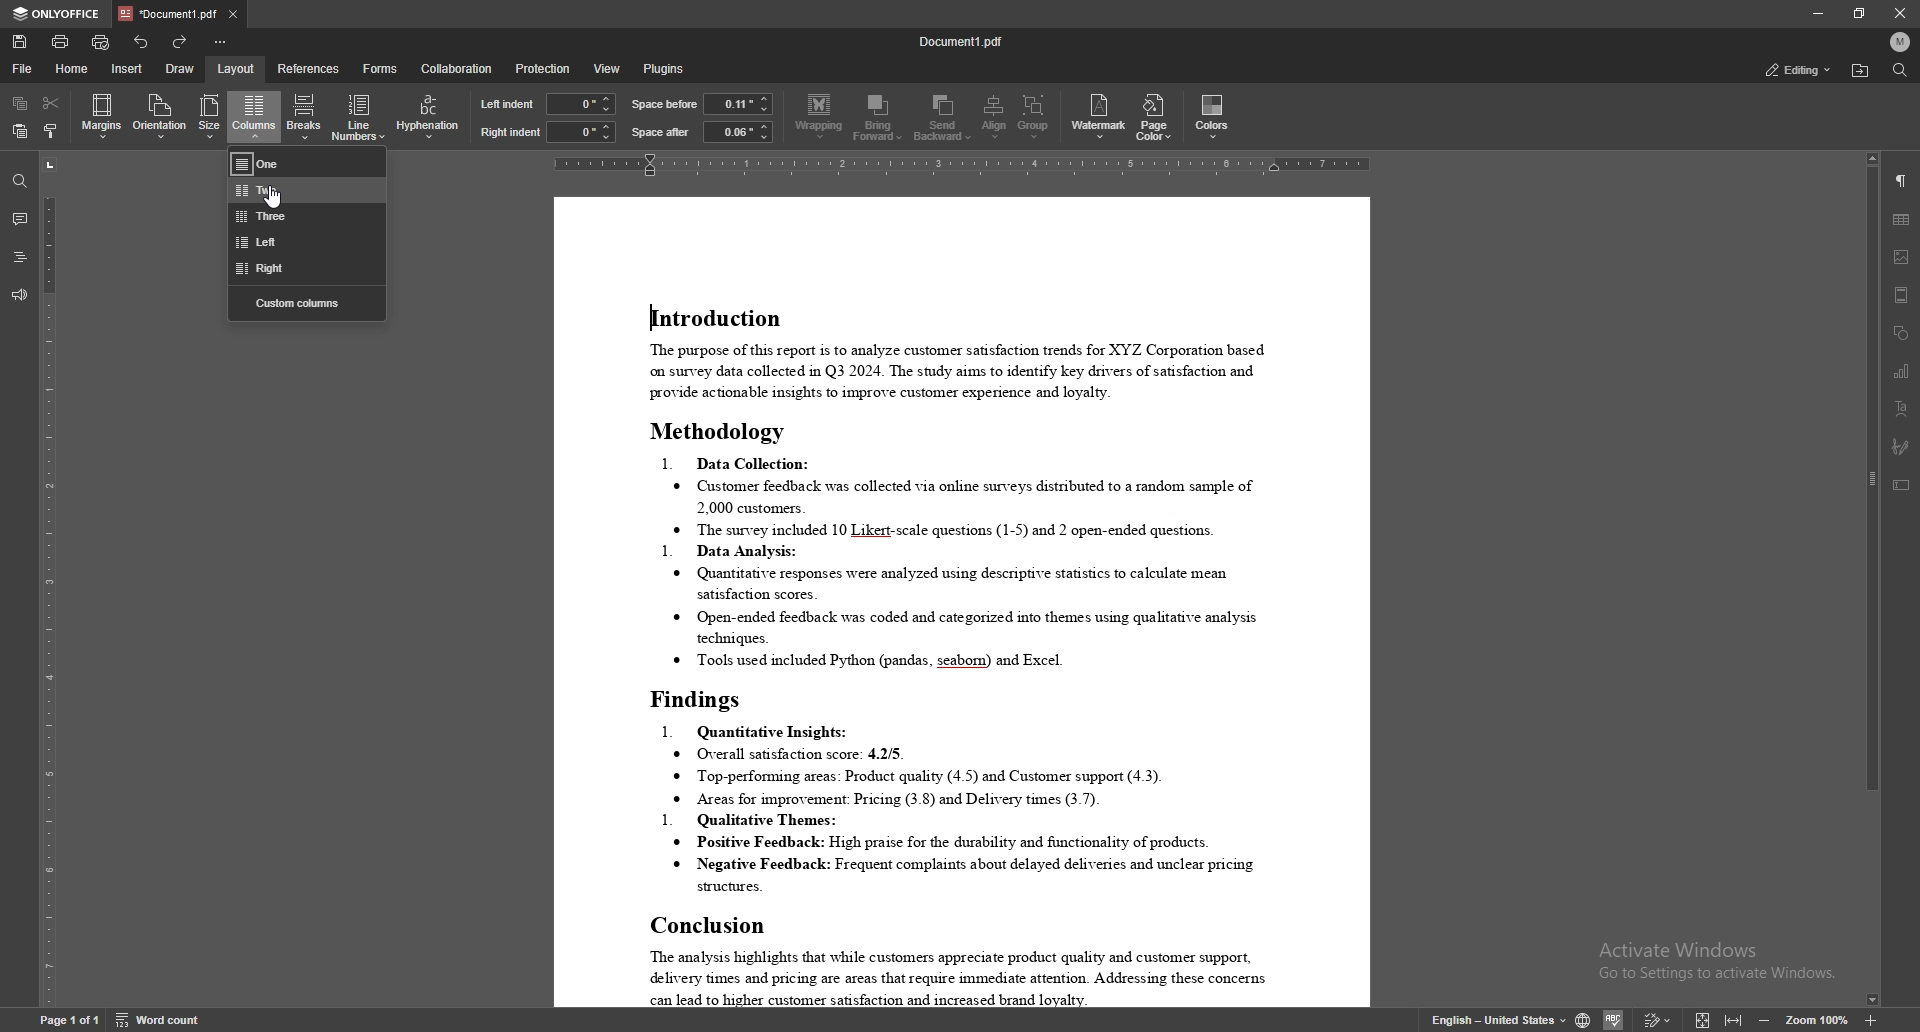 The height and width of the screenshot is (1032, 1920). I want to click on save, so click(19, 42).